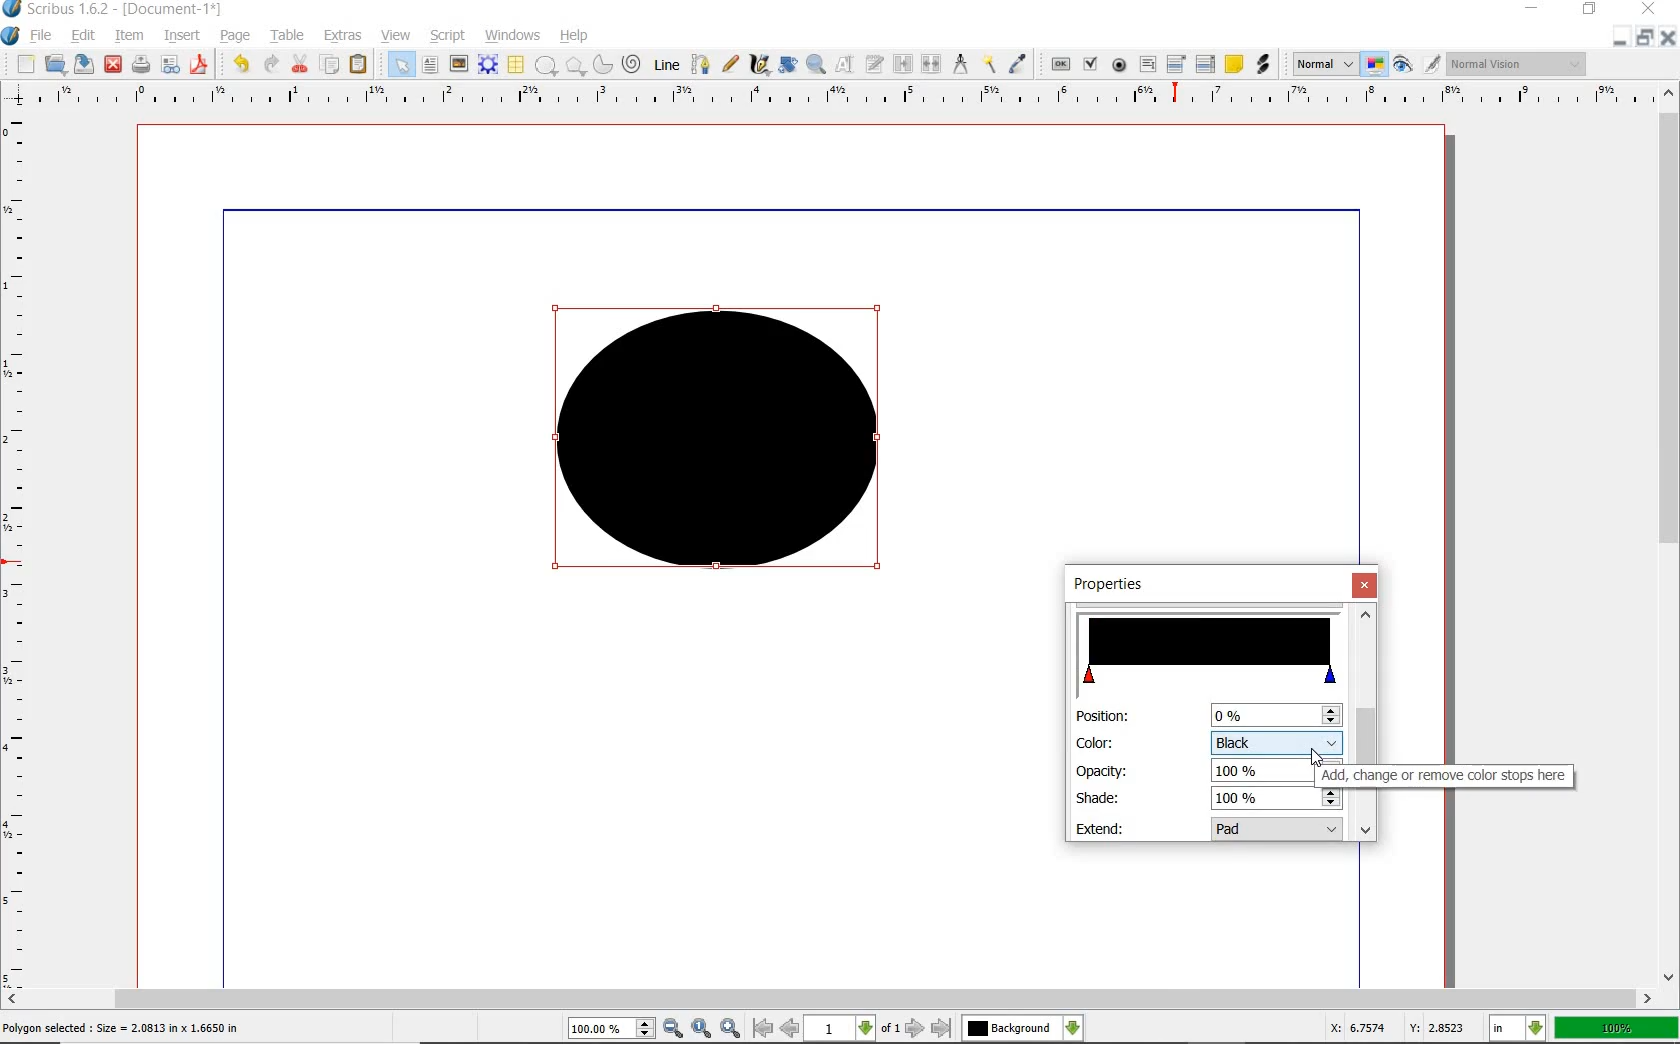  What do you see at coordinates (1365, 709) in the screenshot?
I see `scroll bar` at bounding box center [1365, 709].